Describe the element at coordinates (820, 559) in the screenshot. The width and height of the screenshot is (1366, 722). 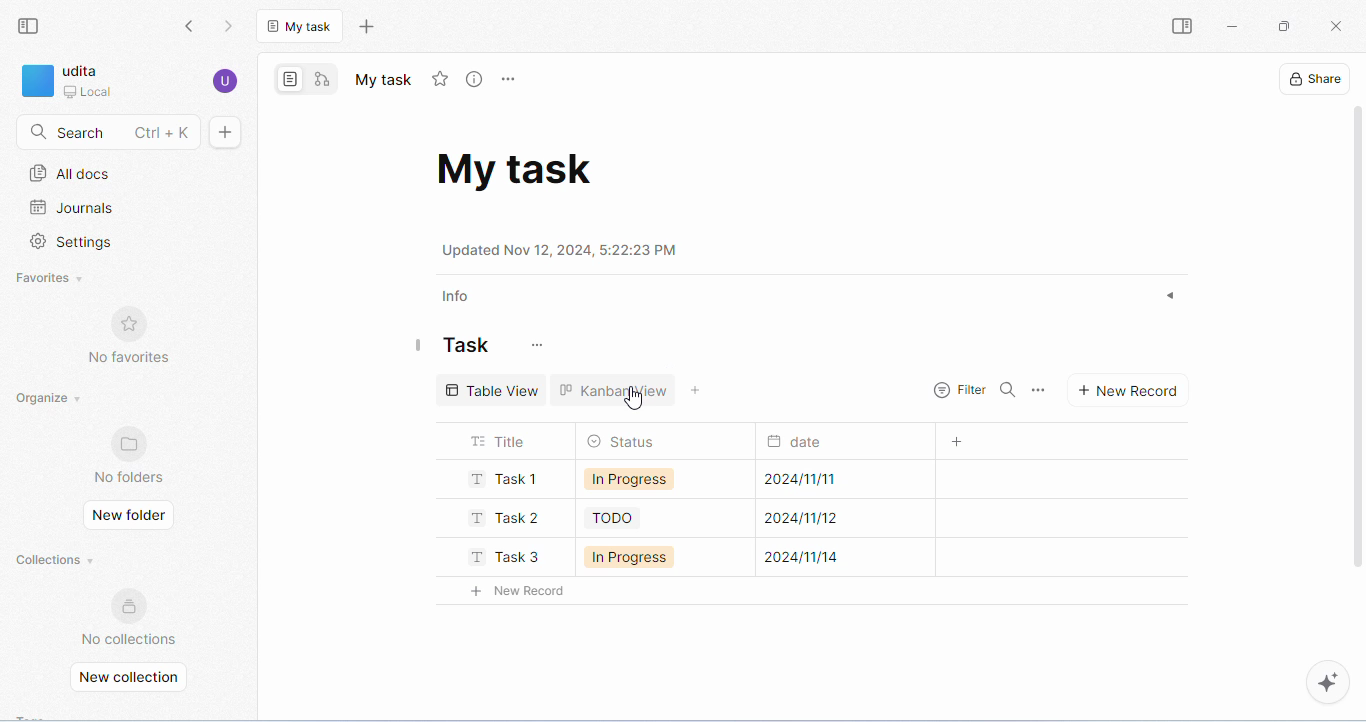
I see `deadline for task3` at that location.